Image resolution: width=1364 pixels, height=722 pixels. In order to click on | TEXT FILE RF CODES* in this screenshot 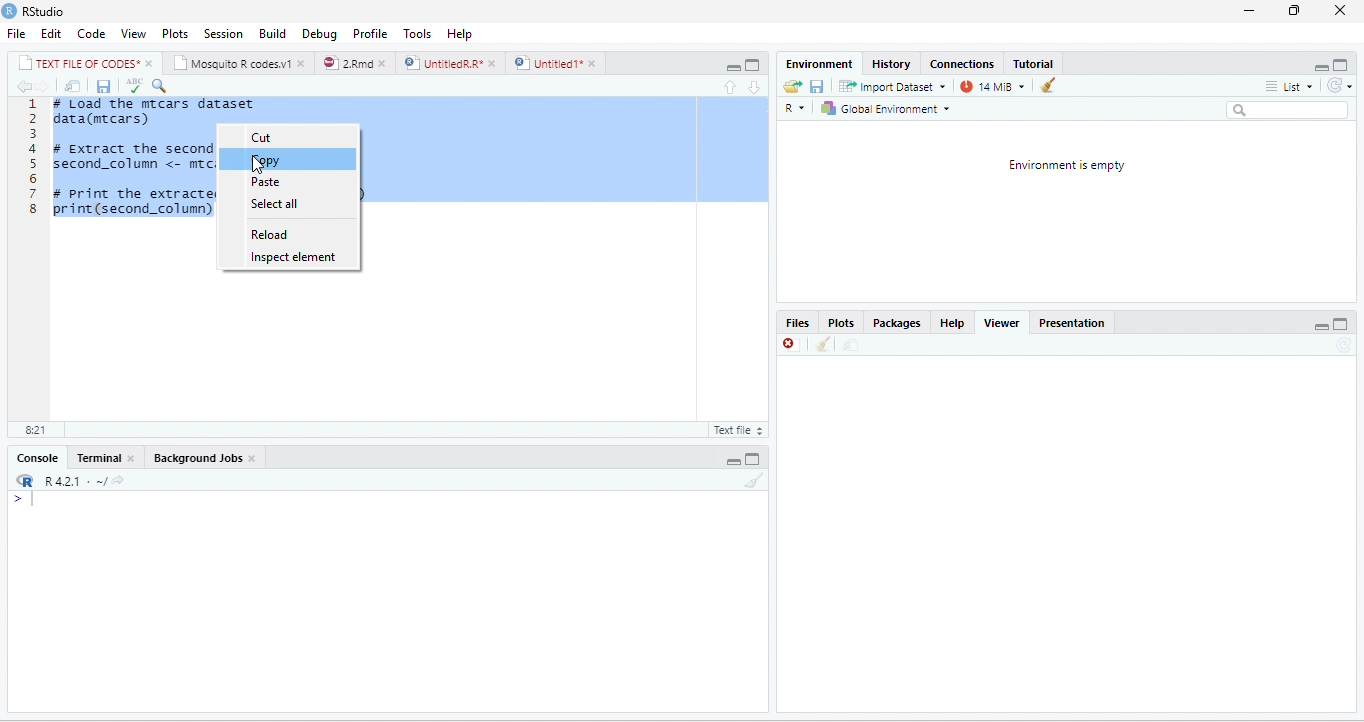, I will do `click(78, 61)`.